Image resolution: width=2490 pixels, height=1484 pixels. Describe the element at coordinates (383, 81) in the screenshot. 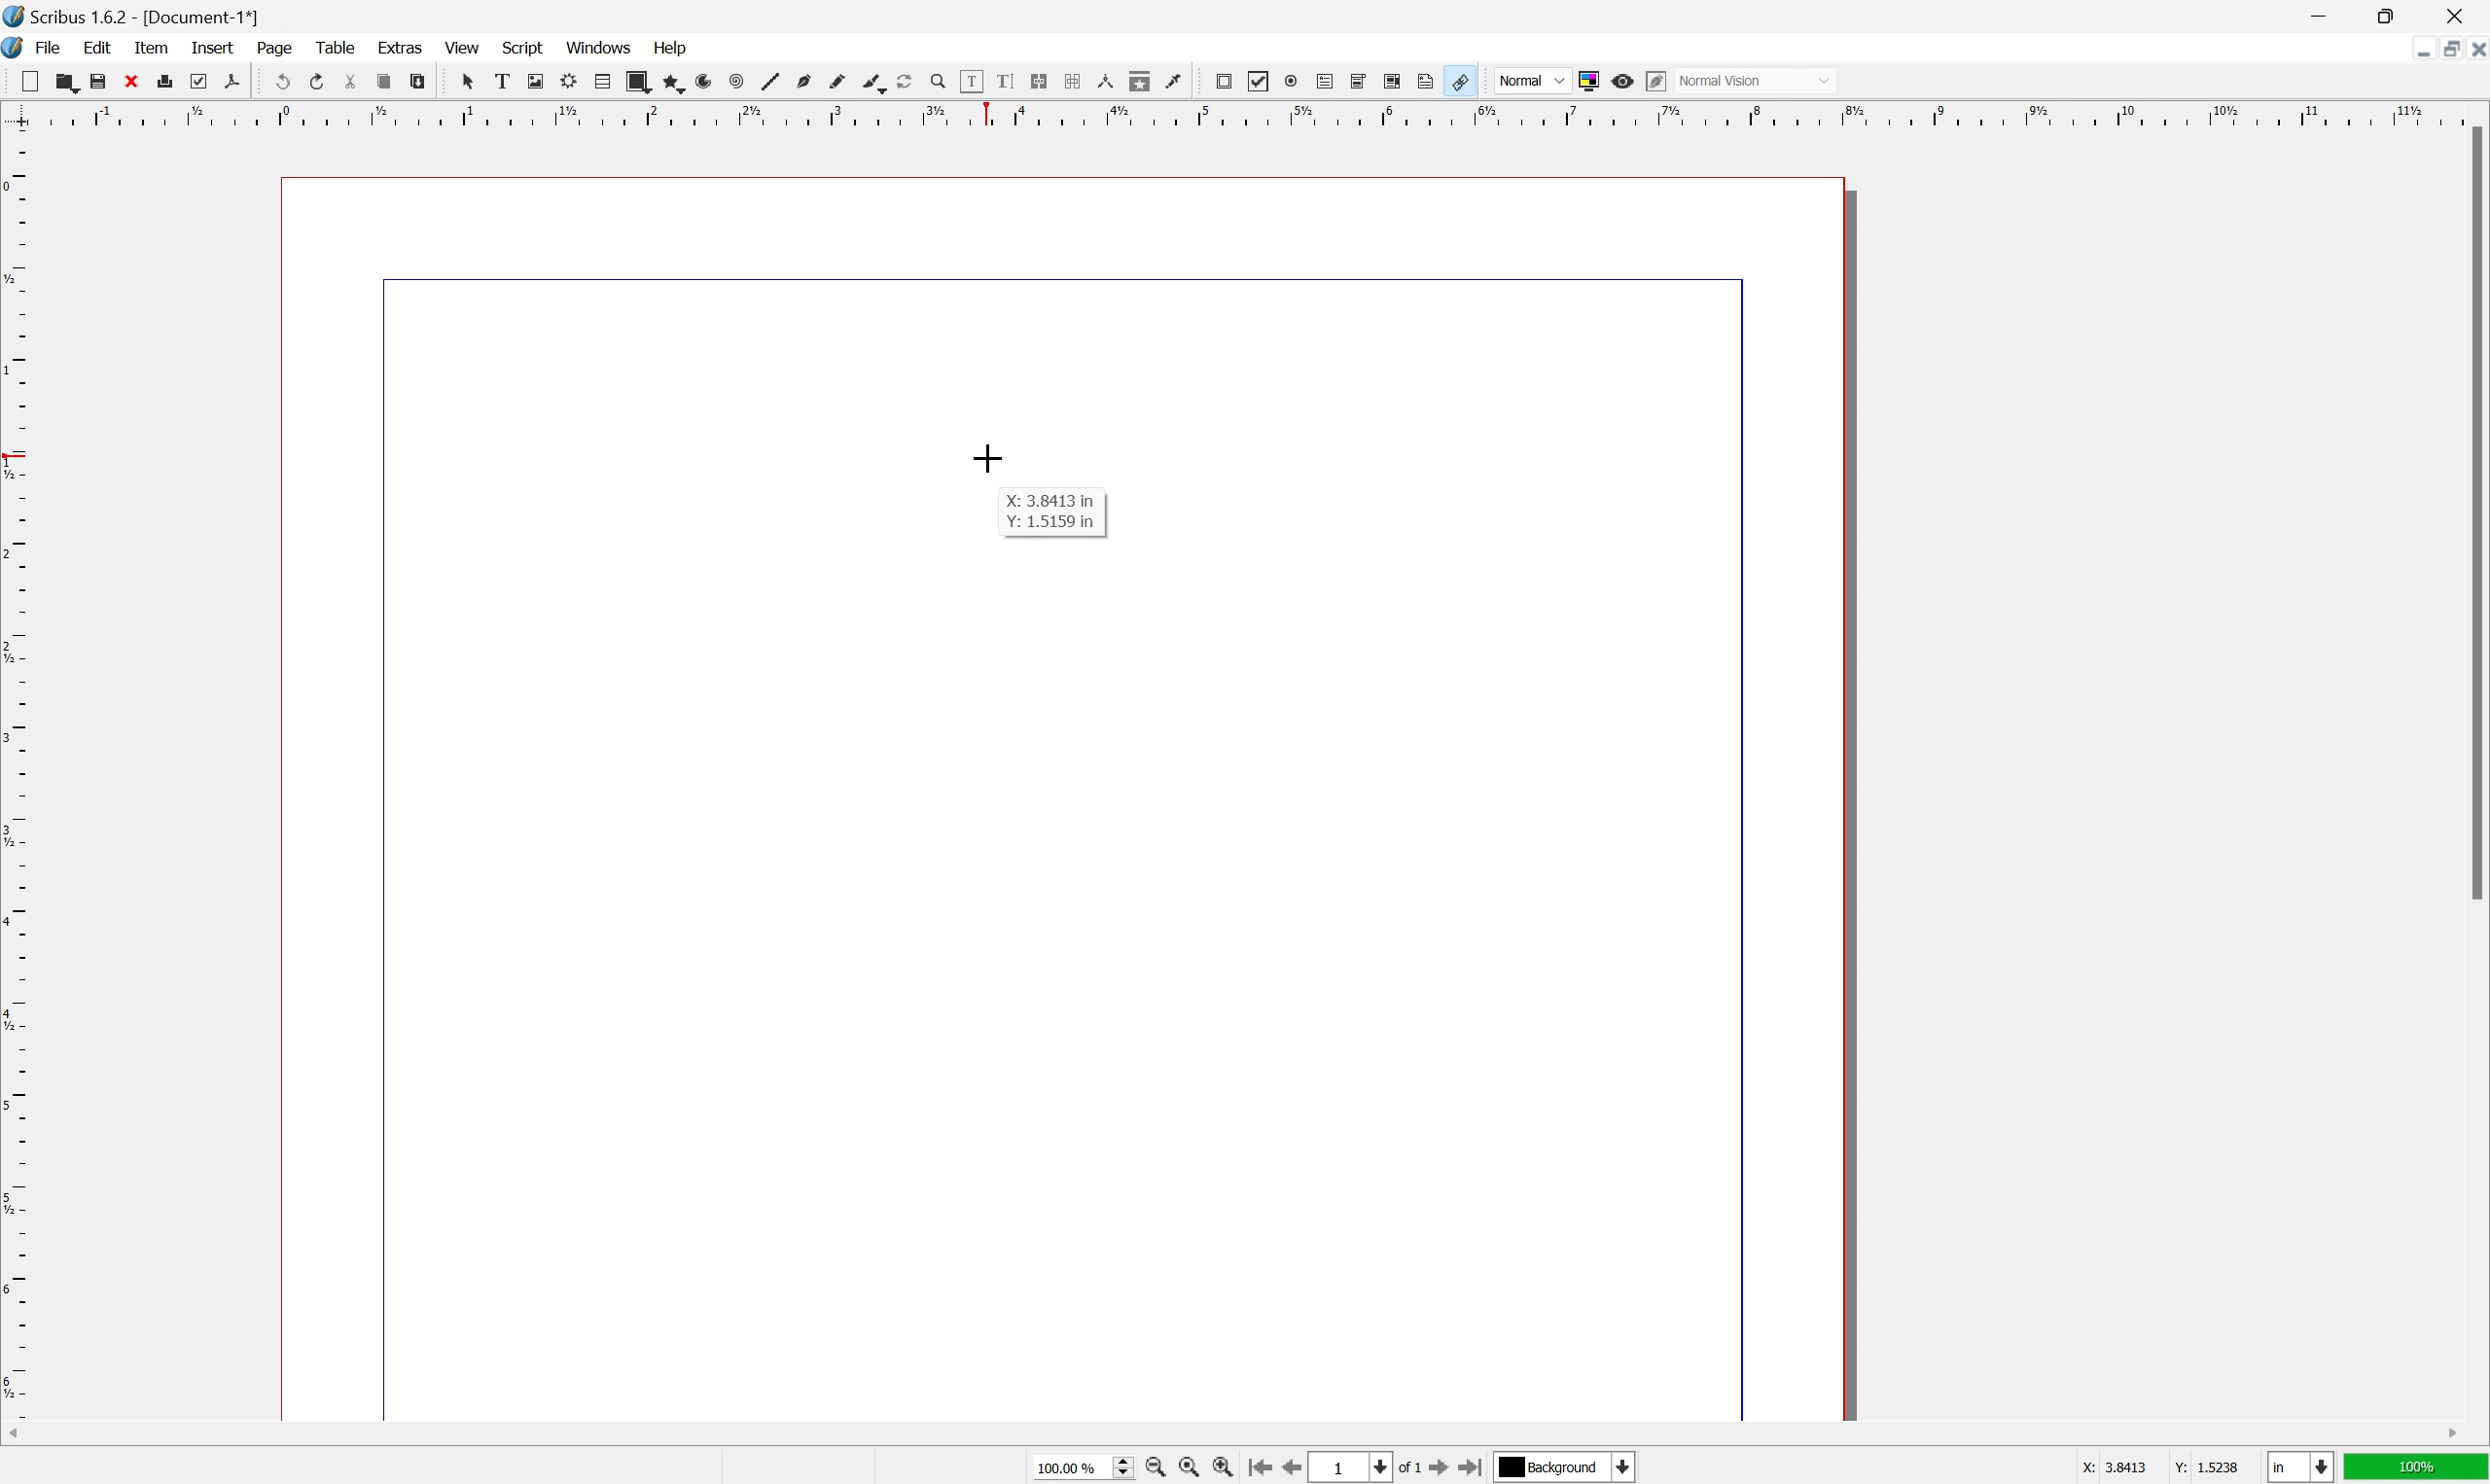

I see `copy` at that location.